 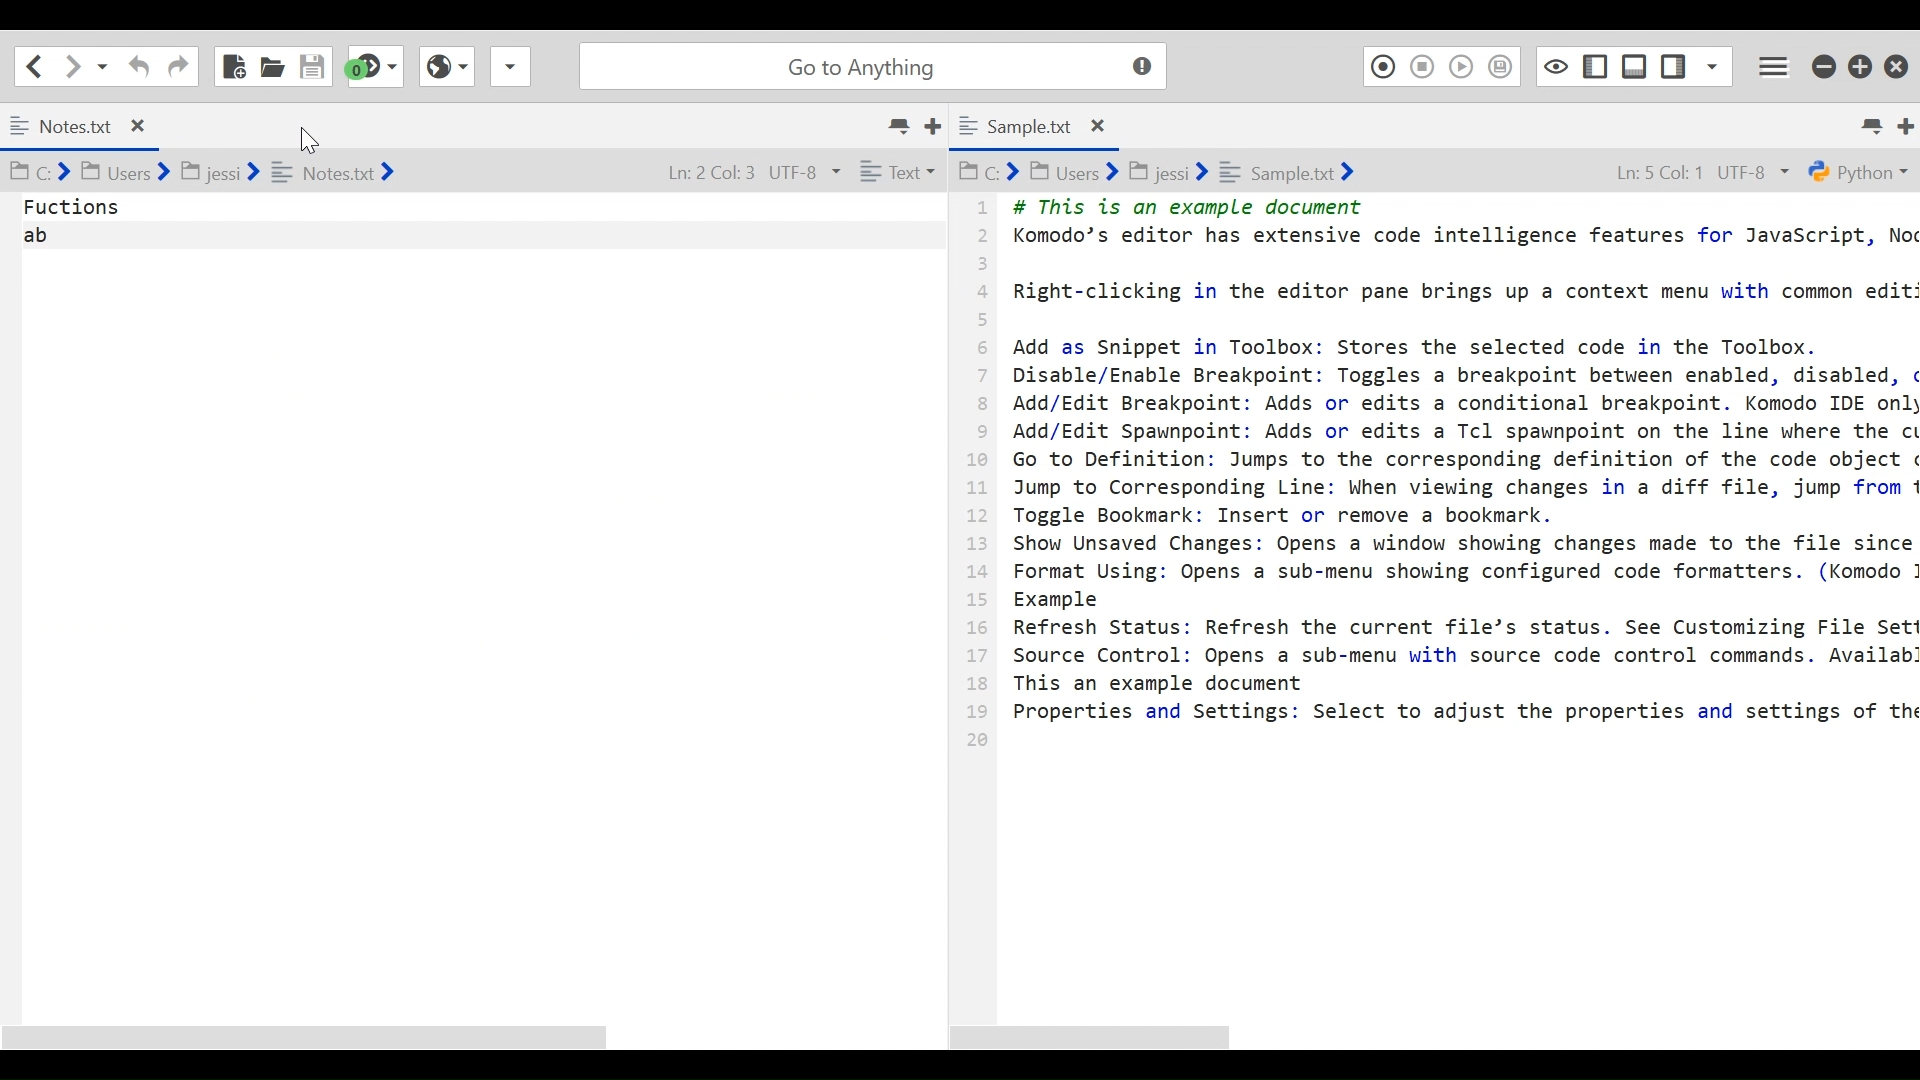 I want to click on List all tabs, so click(x=897, y=128).